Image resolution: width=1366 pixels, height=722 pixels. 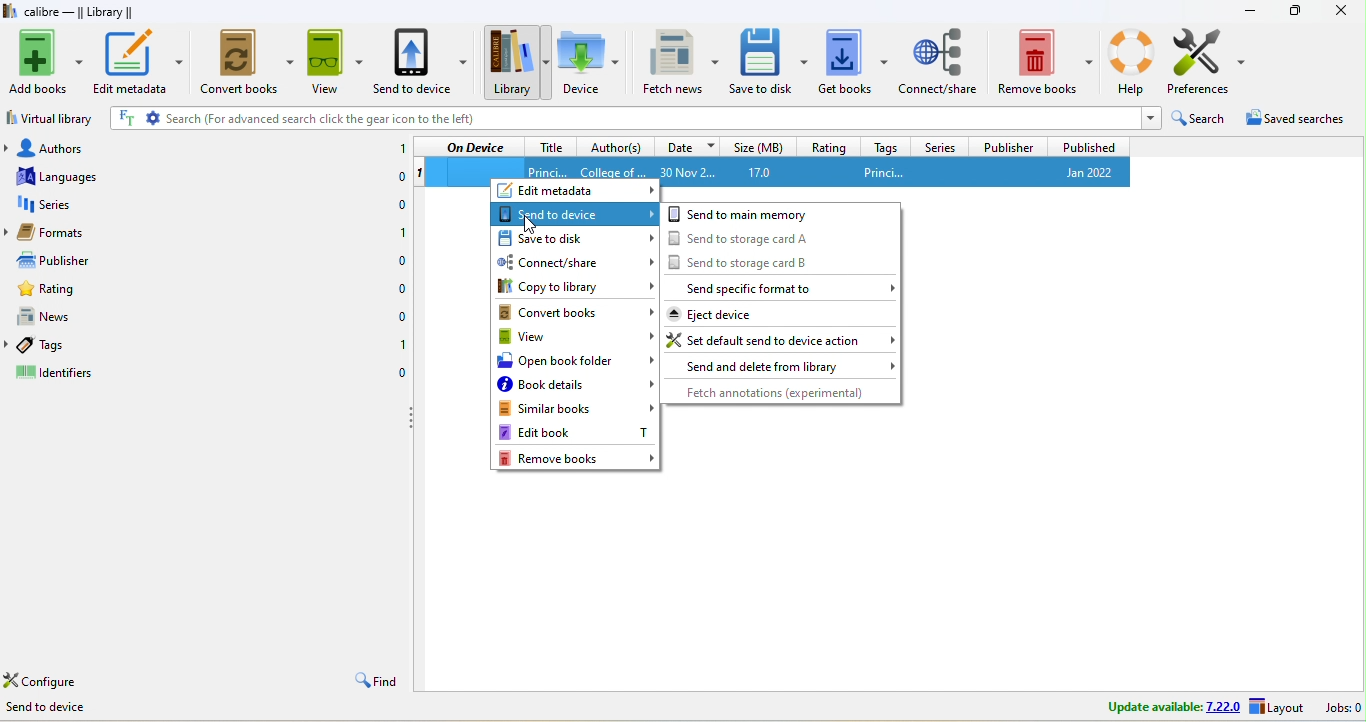 I want to click on layout, so click(x=1277, y=708).